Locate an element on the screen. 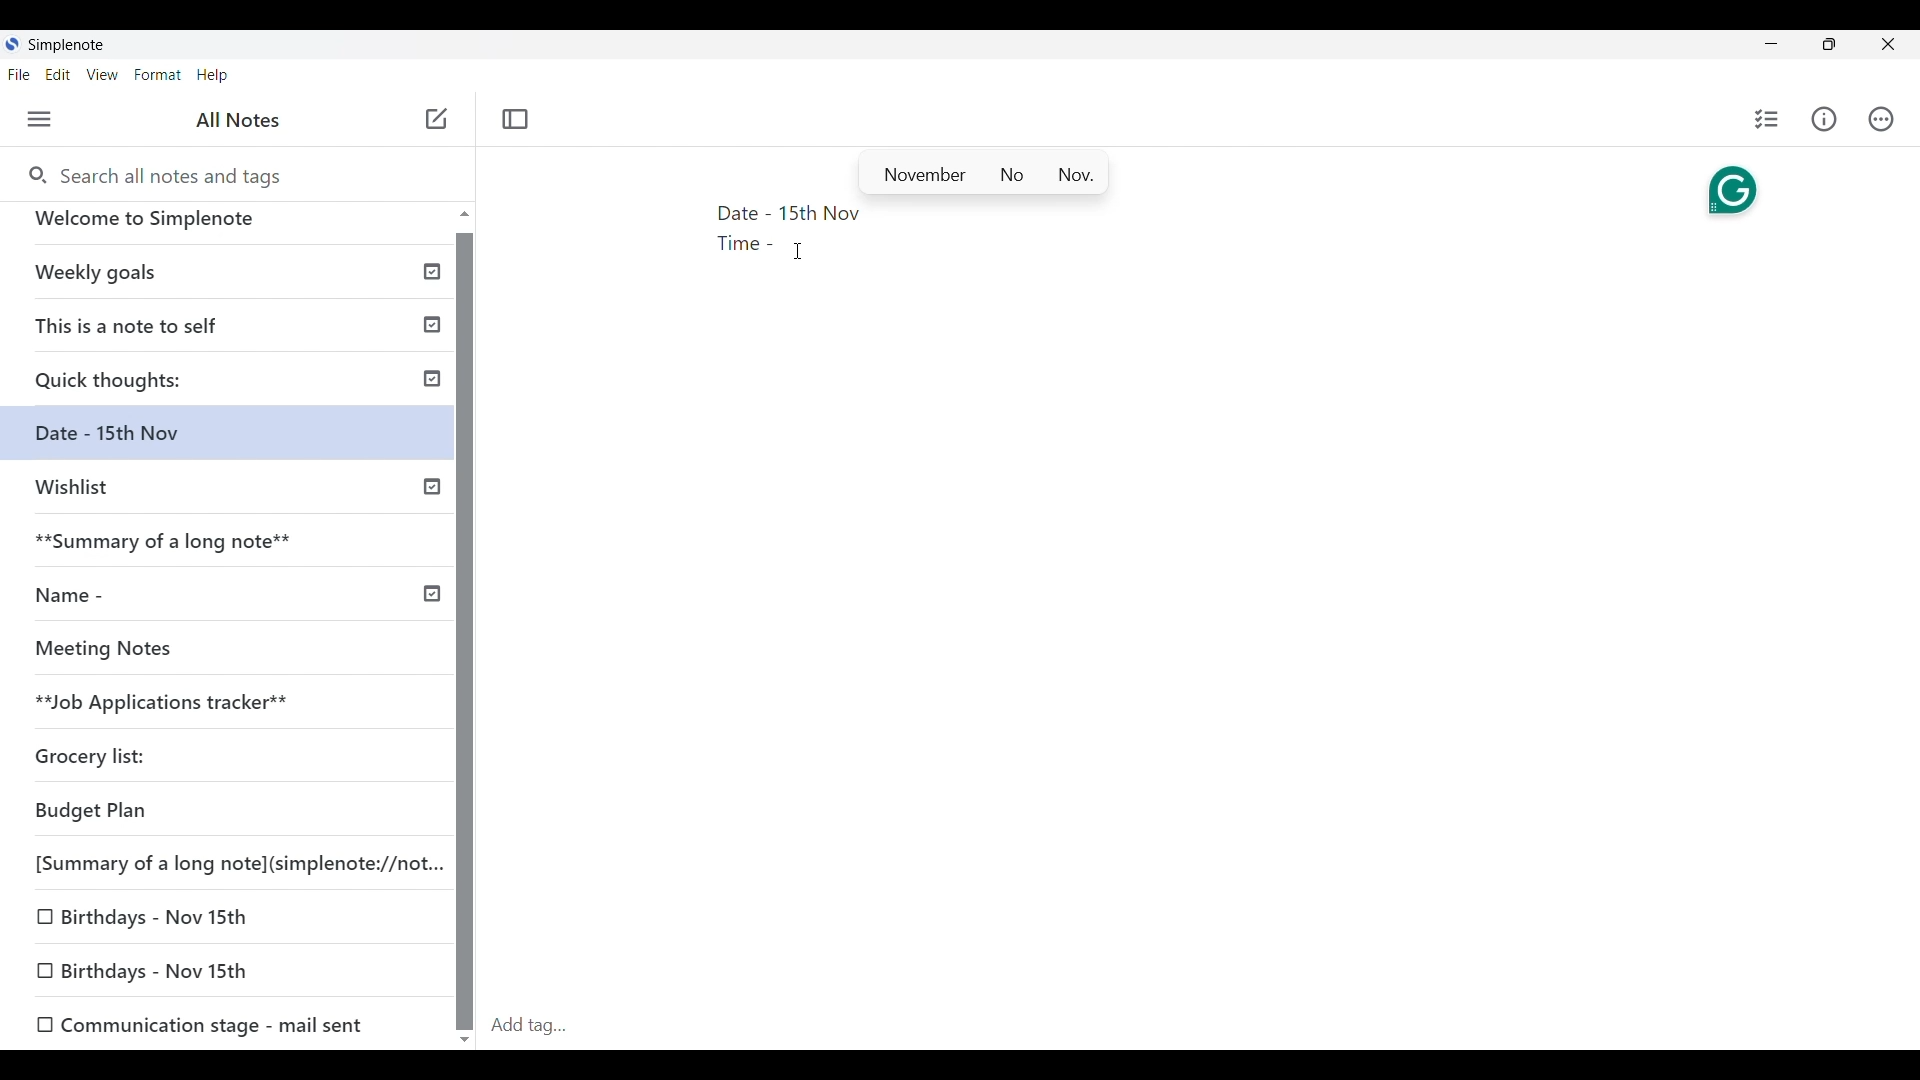 The image size is (1920, 1080). Search all notes and tags is located at coordinates (153, 174).